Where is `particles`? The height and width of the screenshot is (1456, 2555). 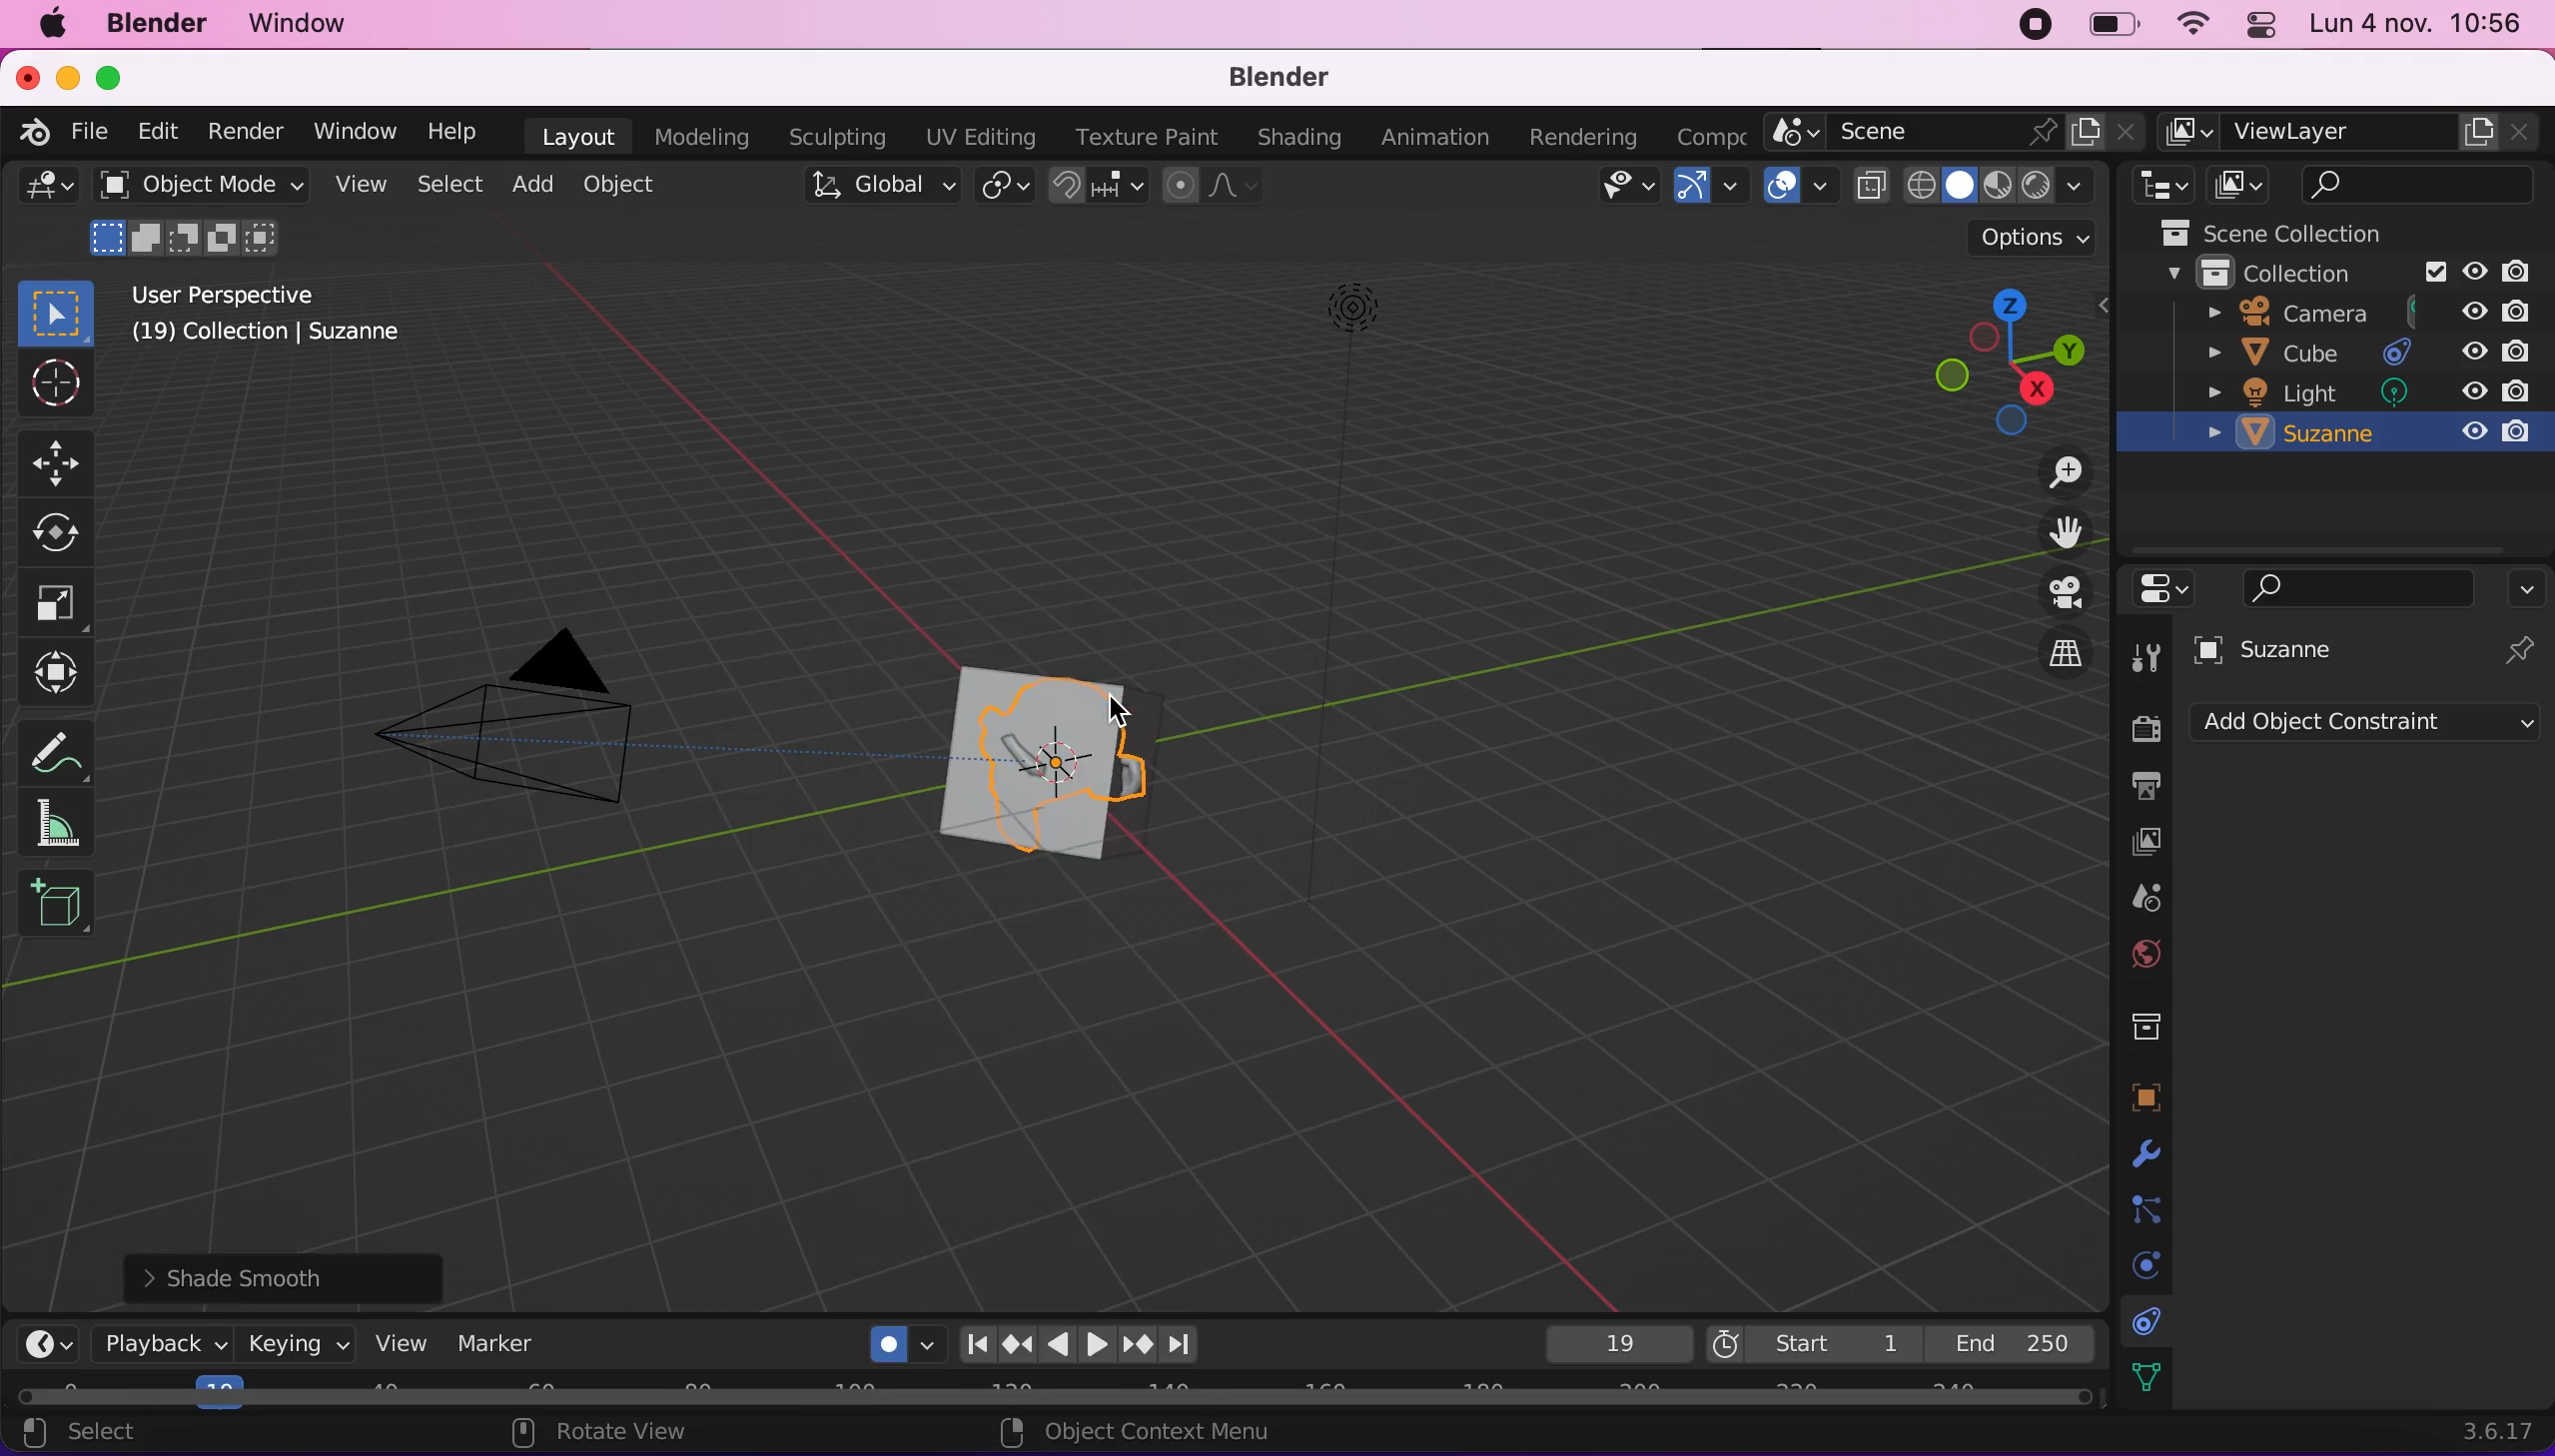 particles is located at coordinates (2143, 1205).